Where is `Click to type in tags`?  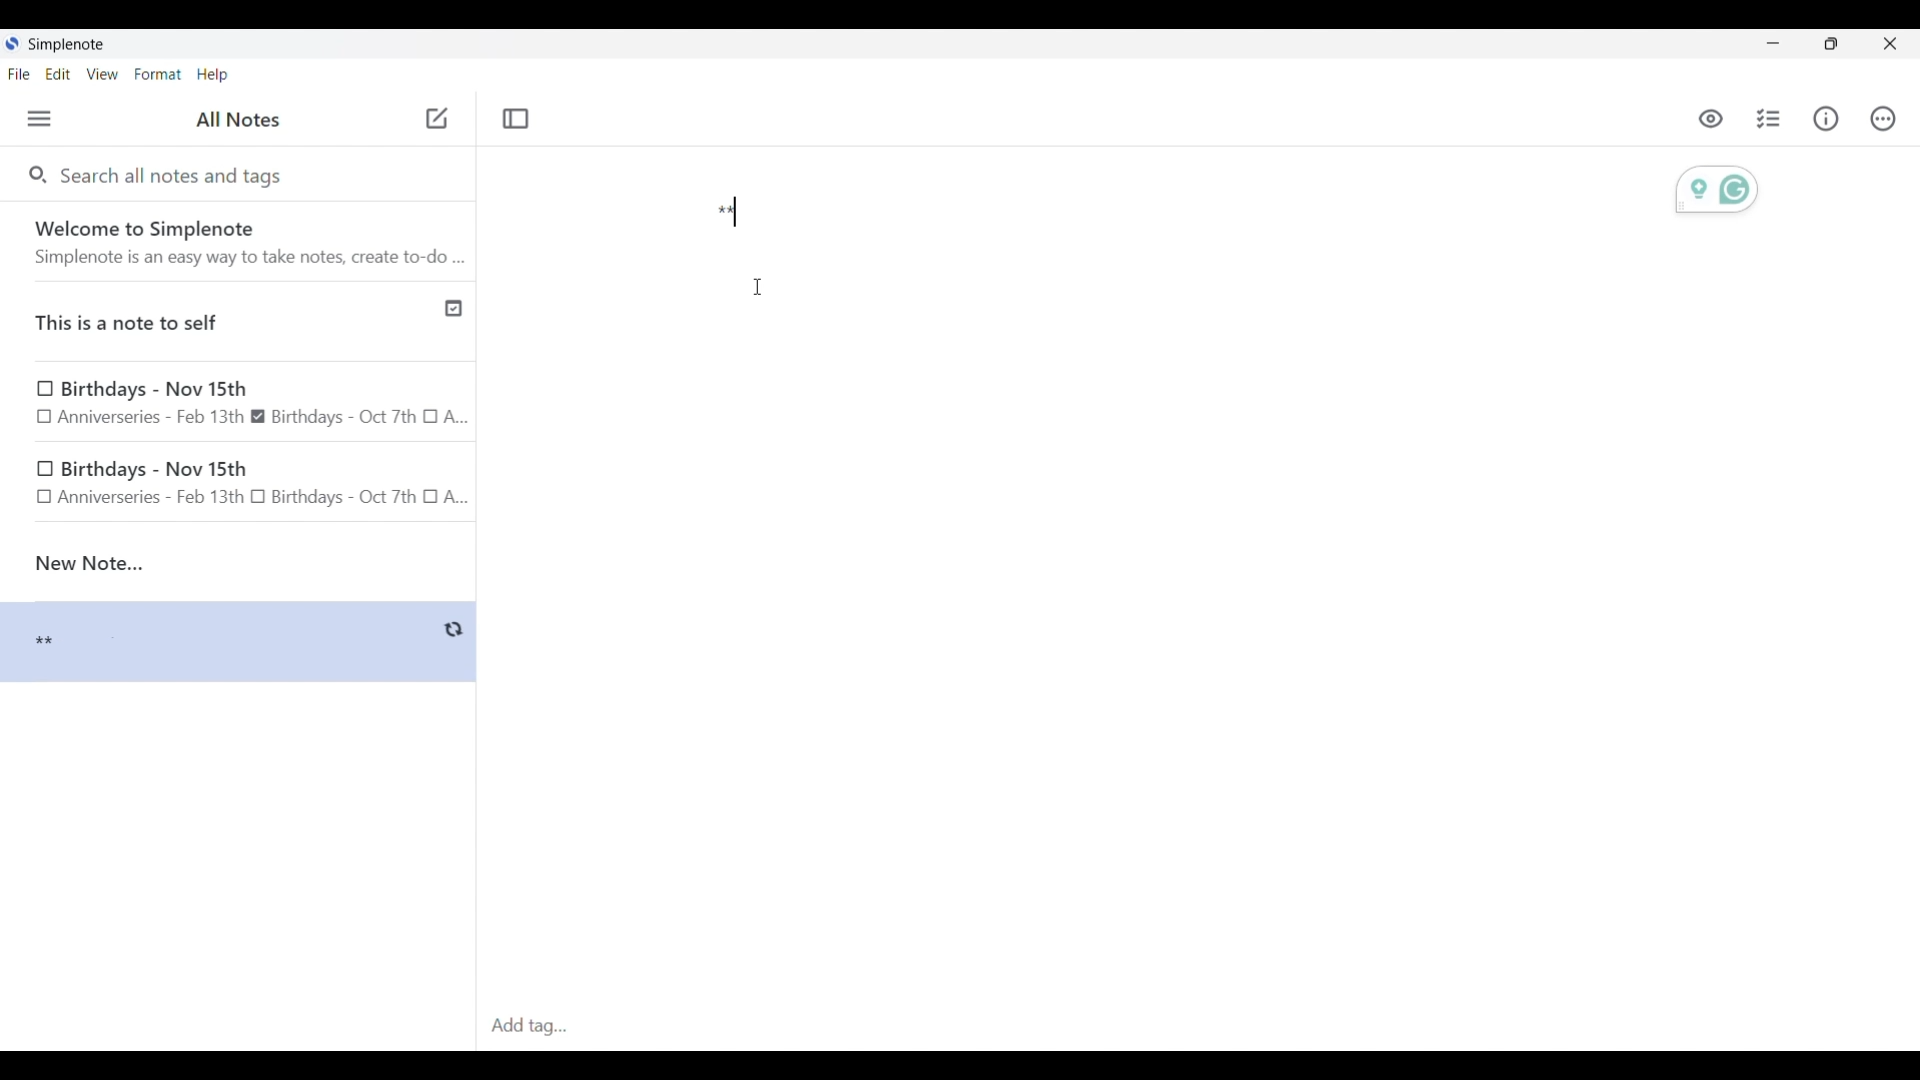 Click to type in tags is located at coordinates (1198, 1027).